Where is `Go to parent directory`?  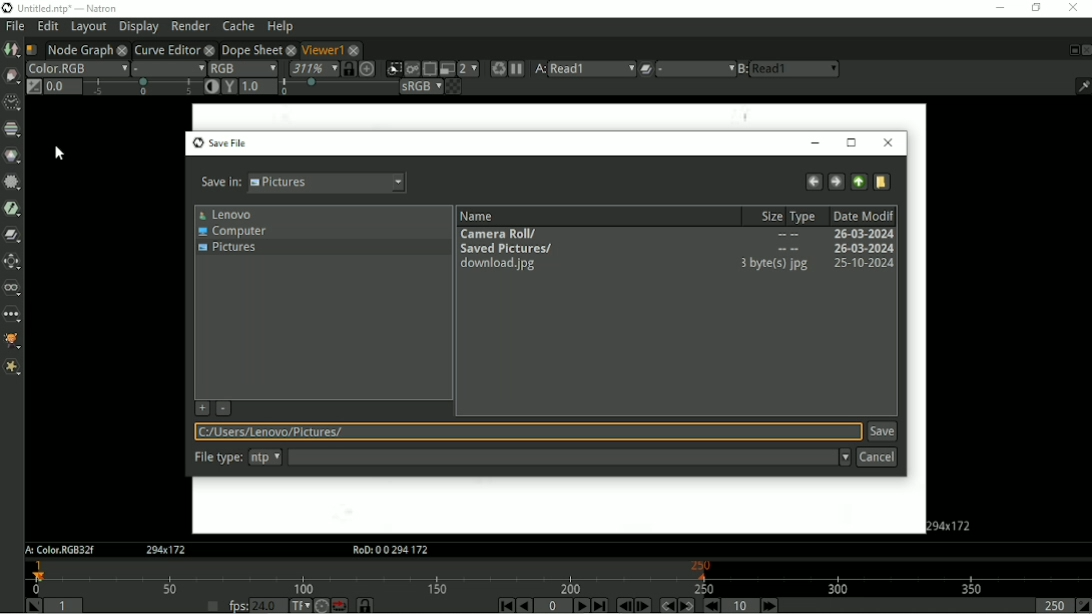 Go to parent directory is located at coordinates (858, 182).